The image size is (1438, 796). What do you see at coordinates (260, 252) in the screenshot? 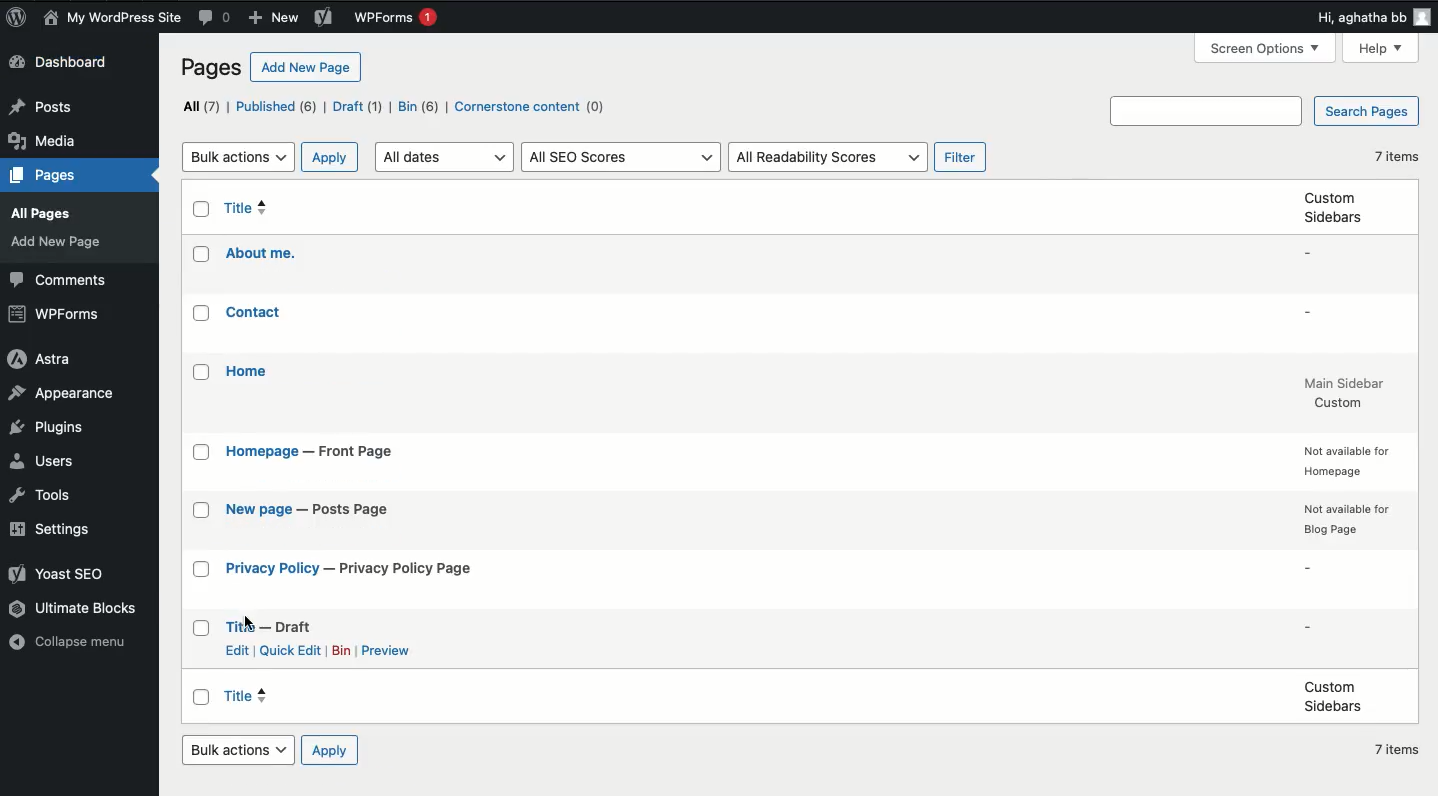
I see `Title` at bounding box center [260, 252].